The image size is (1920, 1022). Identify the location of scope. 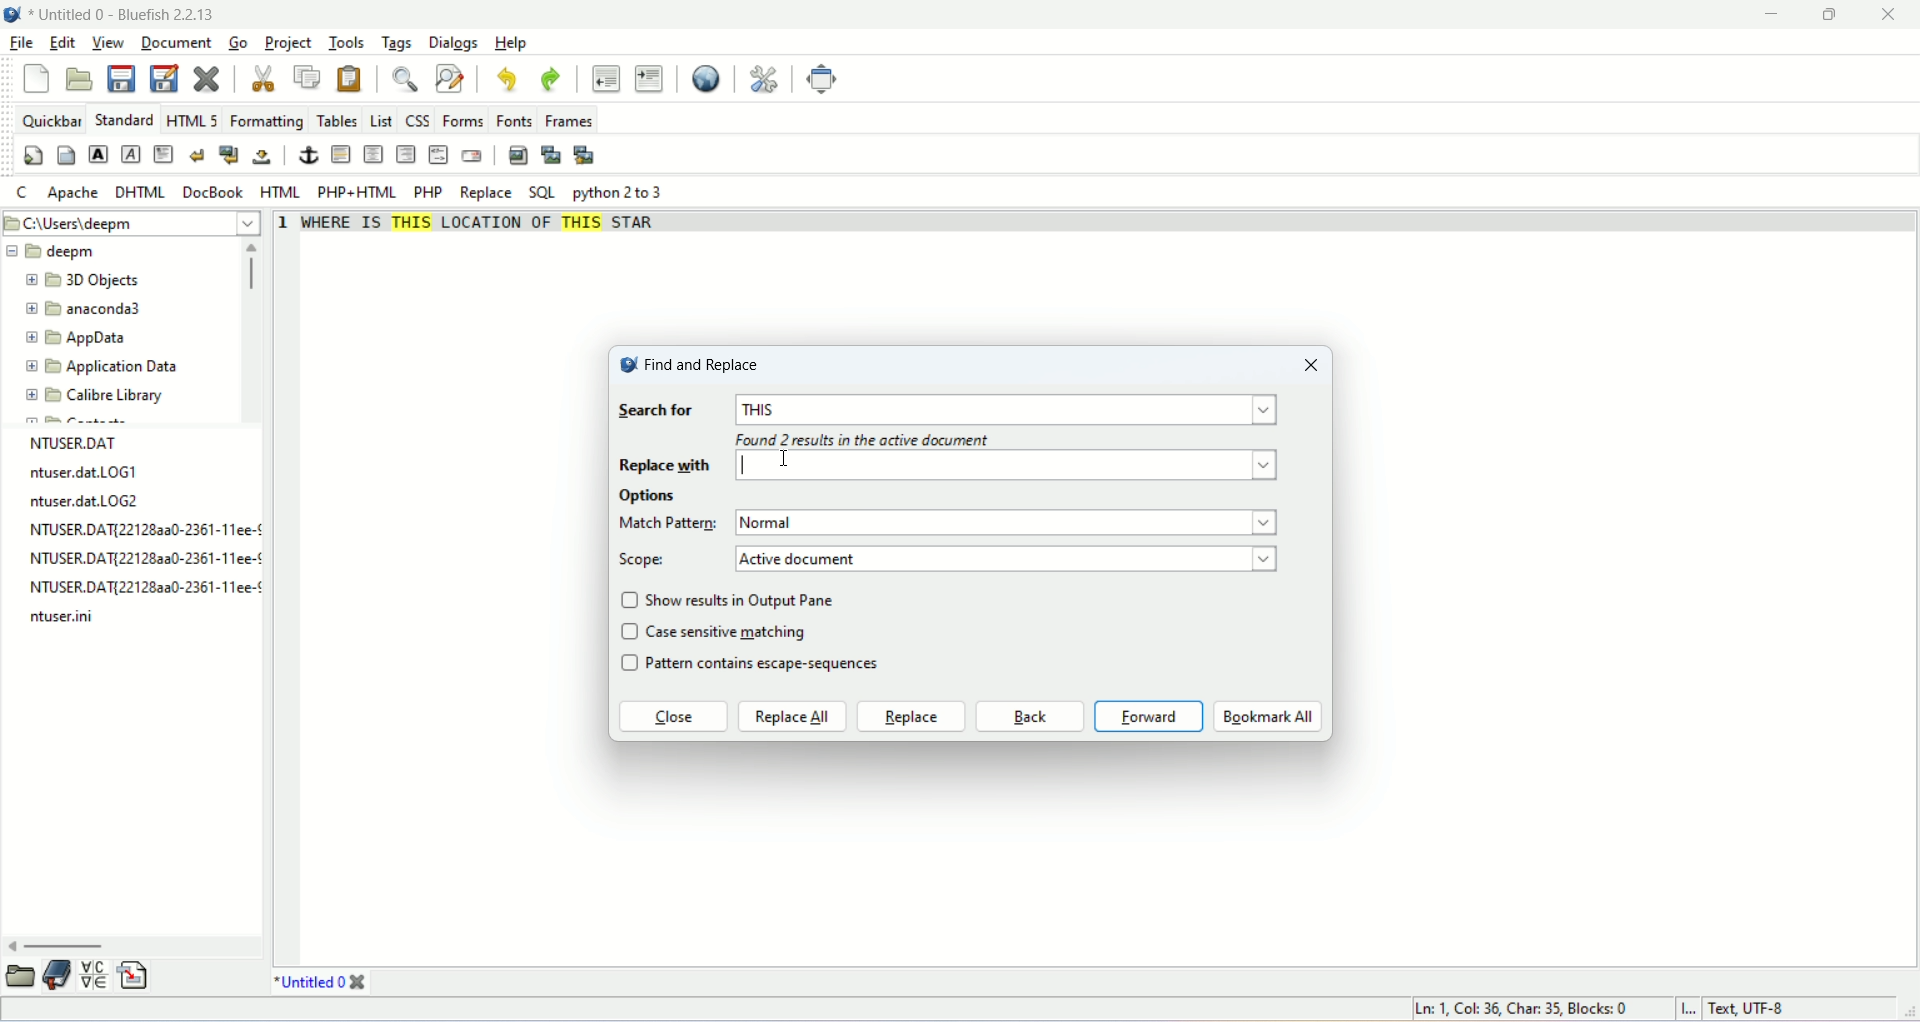
(1008, 558).